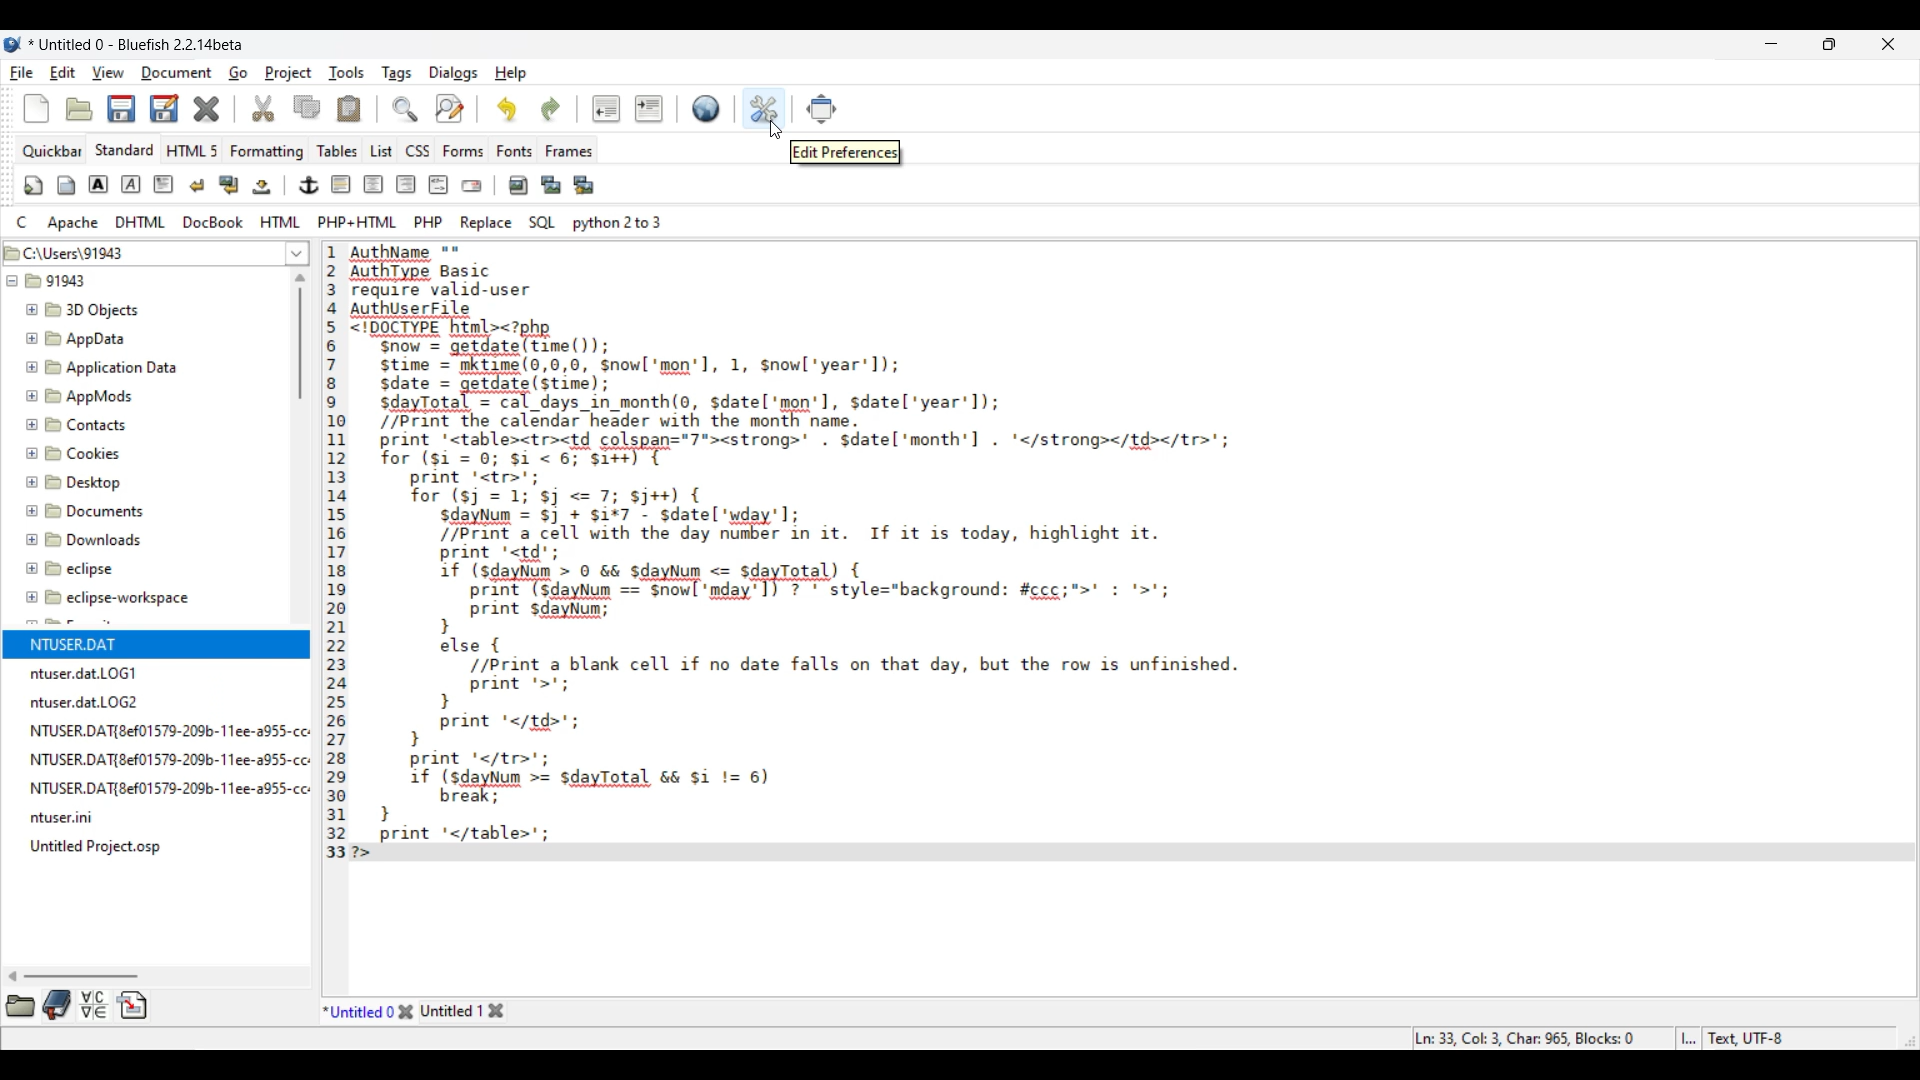 The height and width of the screenshot is (1080, 1920). What do you see at coordinates (169, 788) in the screenshot?
I see `NTUSER.DAT{8ef01579-209b-11ee-2955-cc:` at bounding box center [169, 788].